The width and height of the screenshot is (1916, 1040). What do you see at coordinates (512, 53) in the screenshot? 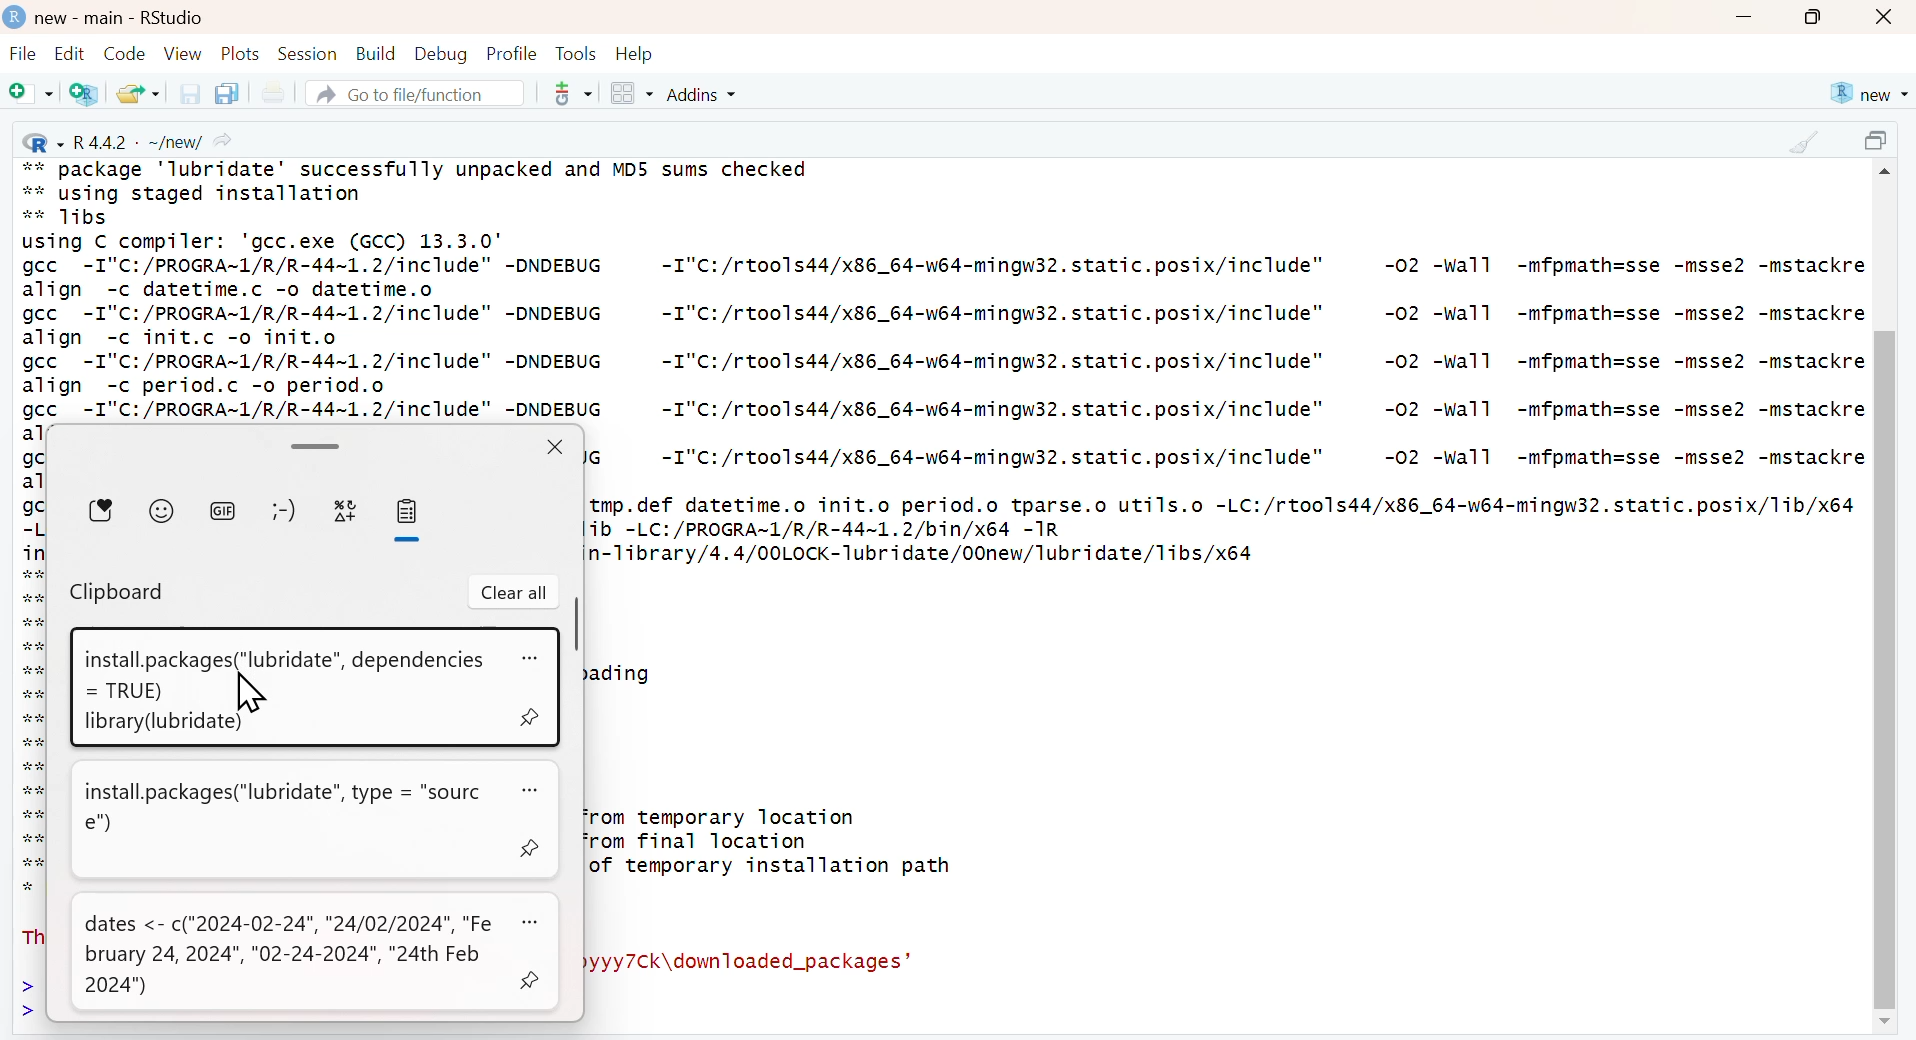
I see `Profile` at bounding box center [512, 53].